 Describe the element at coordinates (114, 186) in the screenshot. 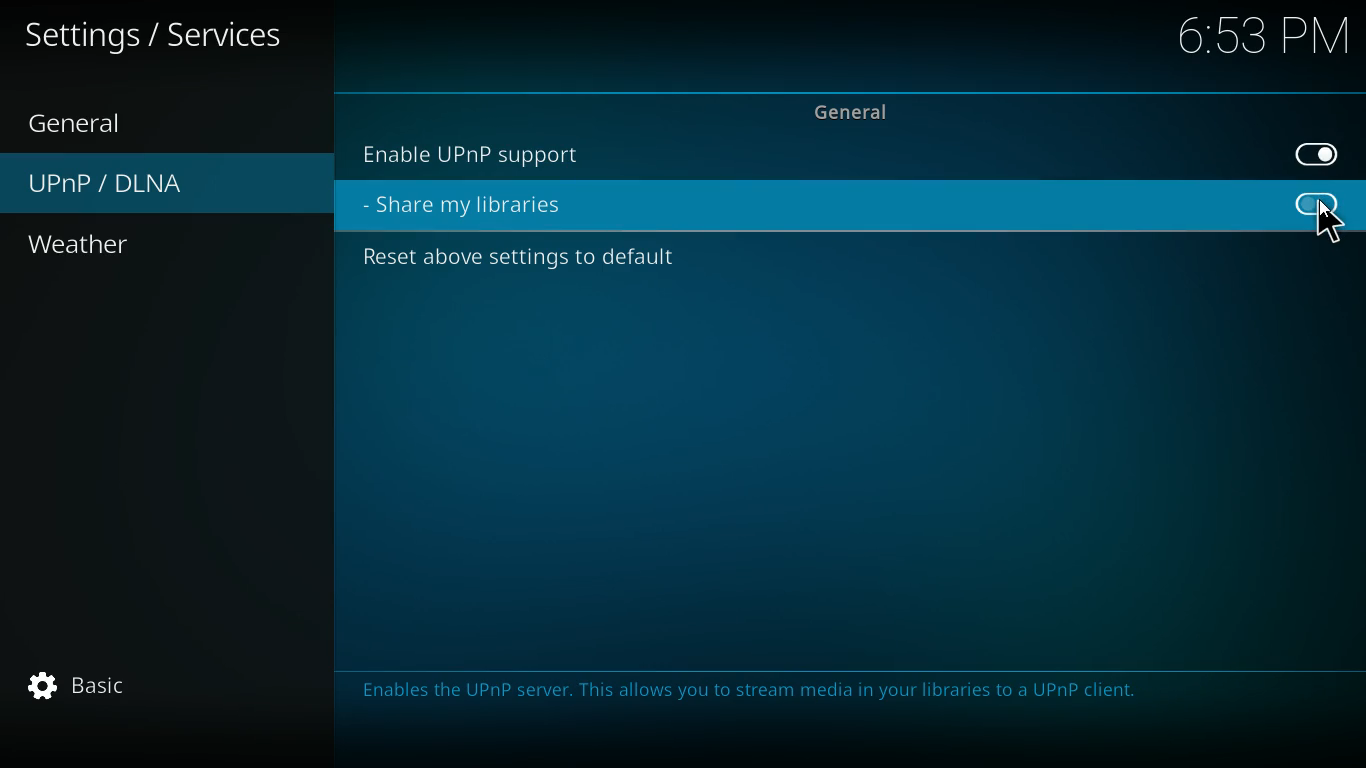

I see `upnp / dlna` at that location.